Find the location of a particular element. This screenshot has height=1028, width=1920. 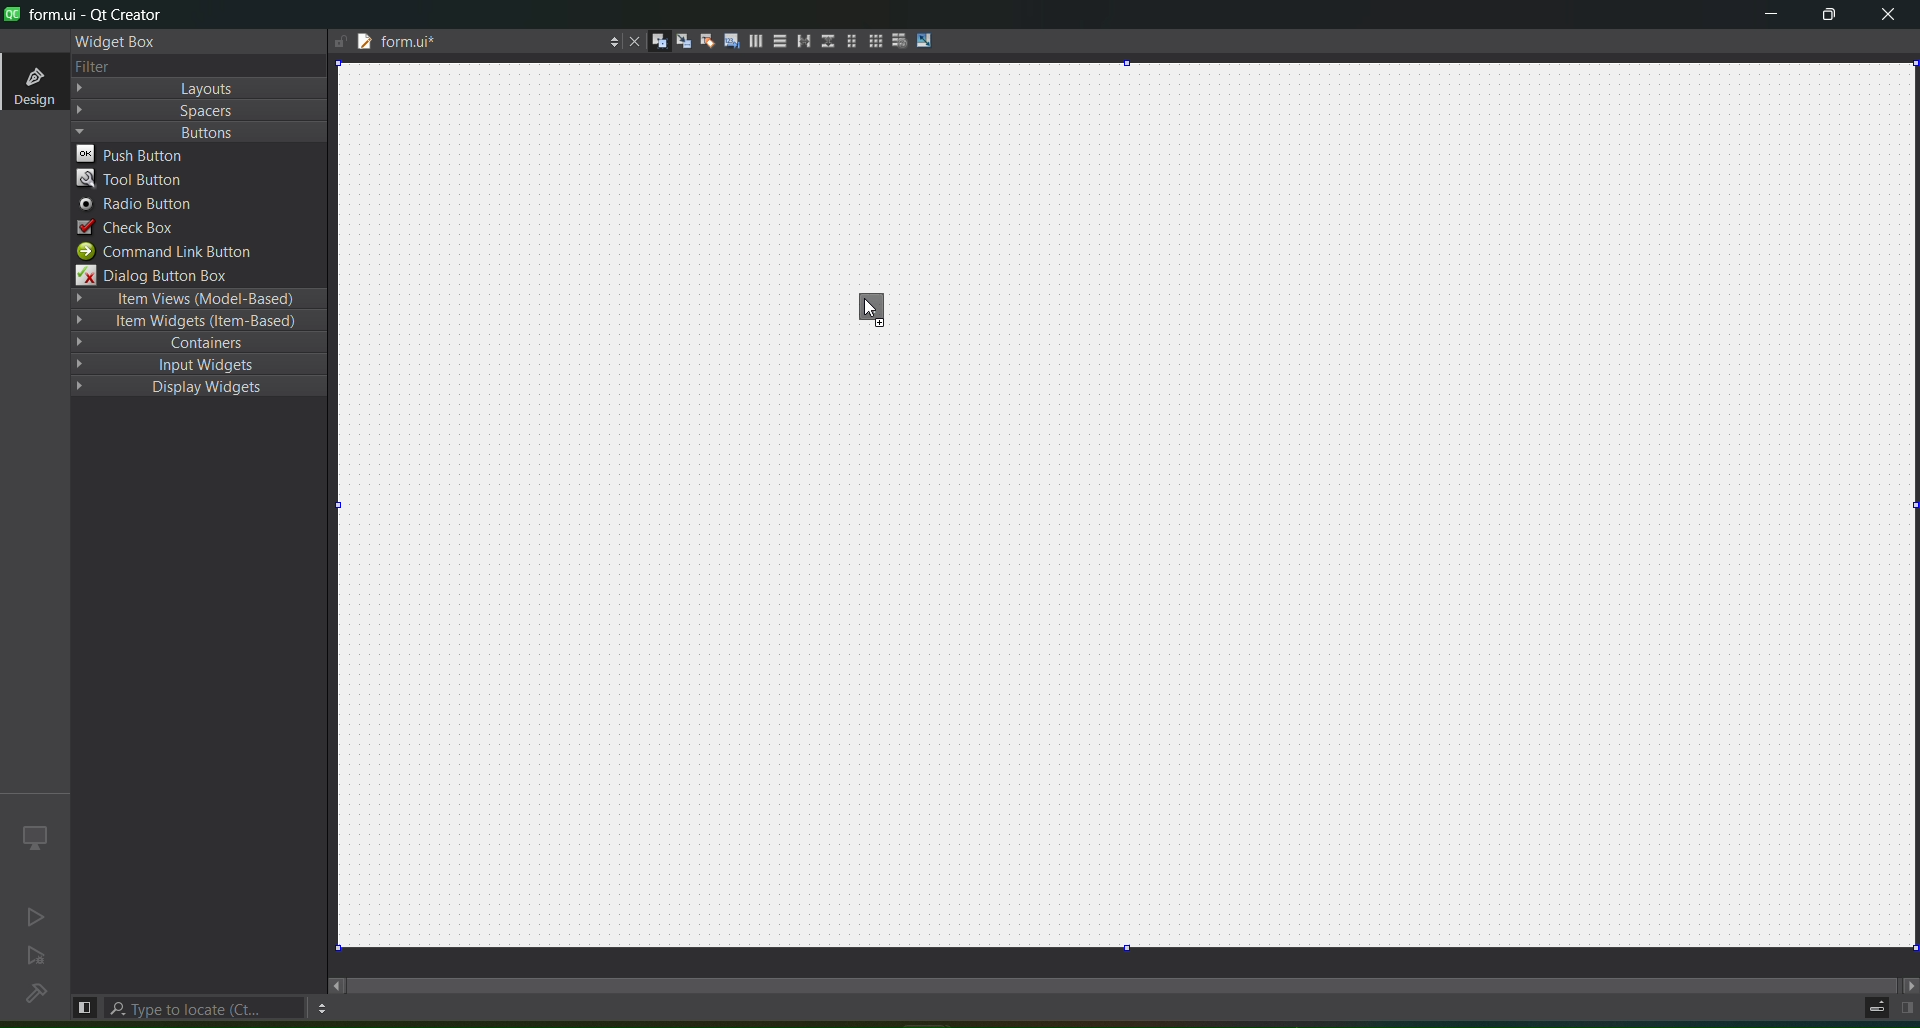

tool button is located at coordinates (199, 181).